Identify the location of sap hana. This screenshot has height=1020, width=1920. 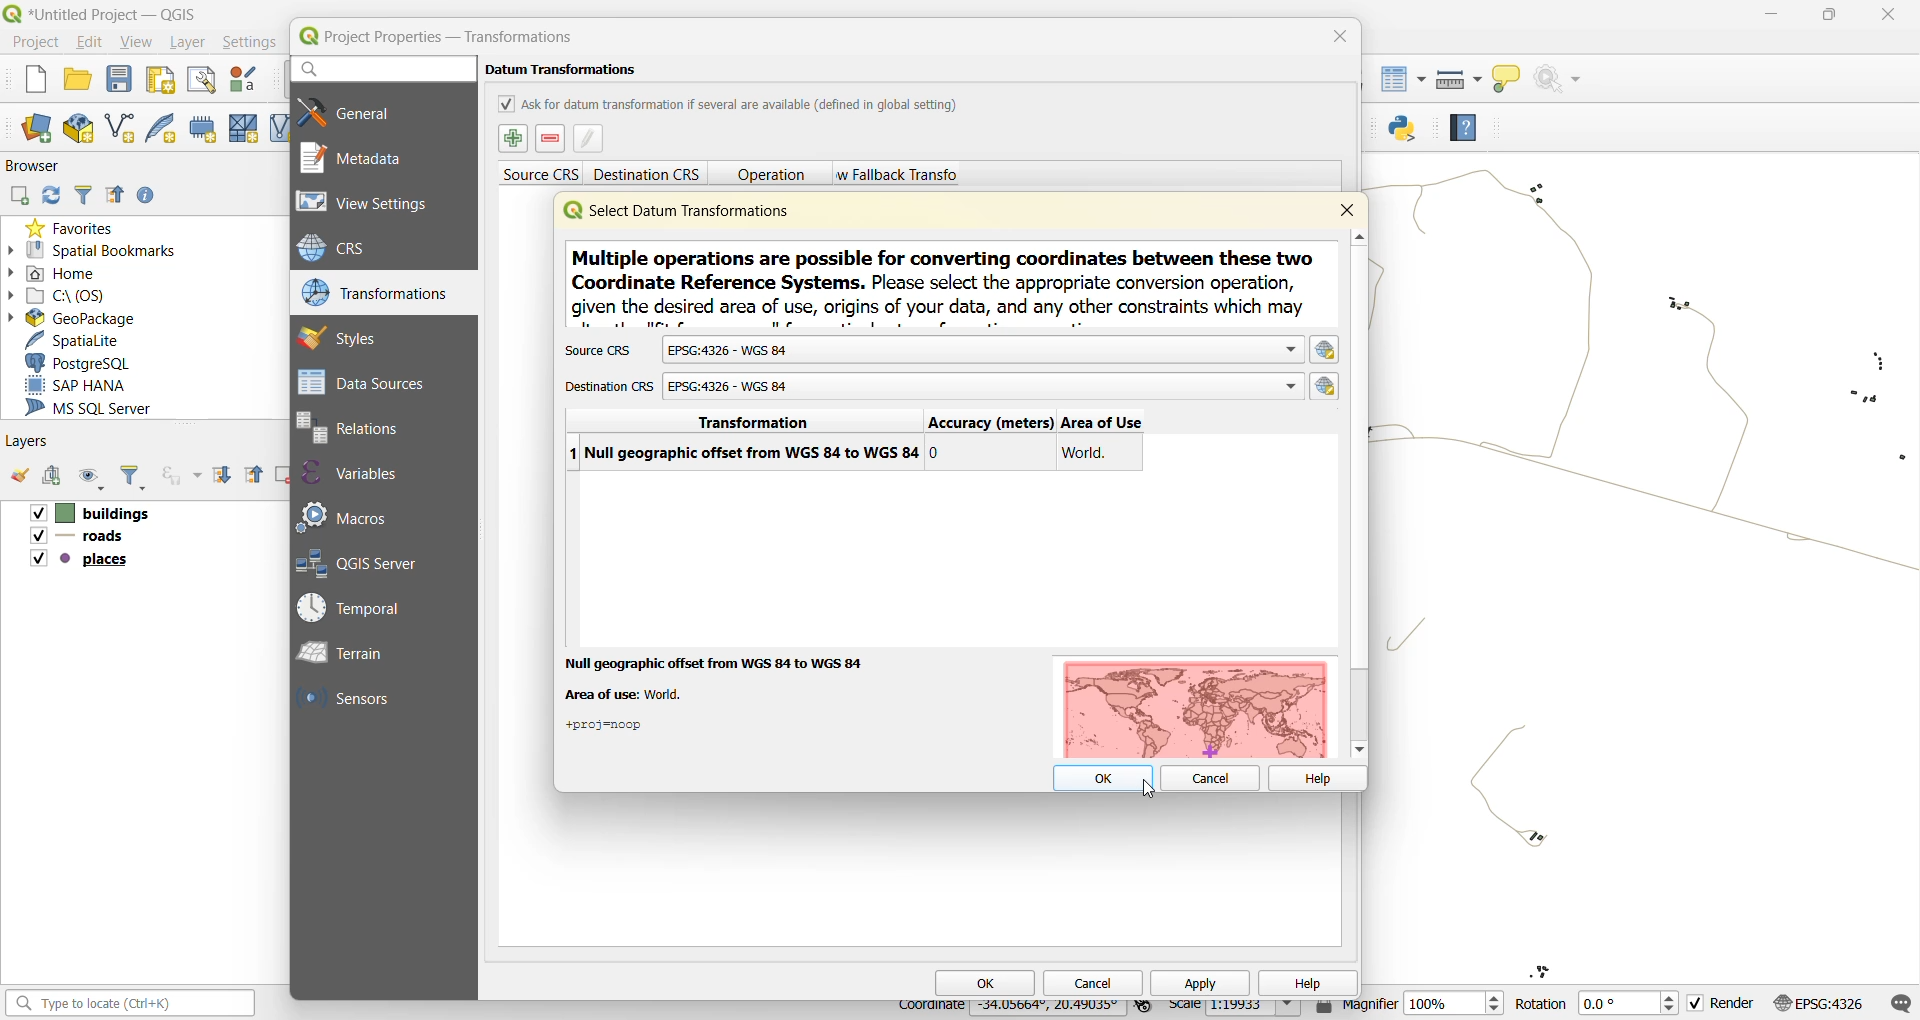
(96, 385).